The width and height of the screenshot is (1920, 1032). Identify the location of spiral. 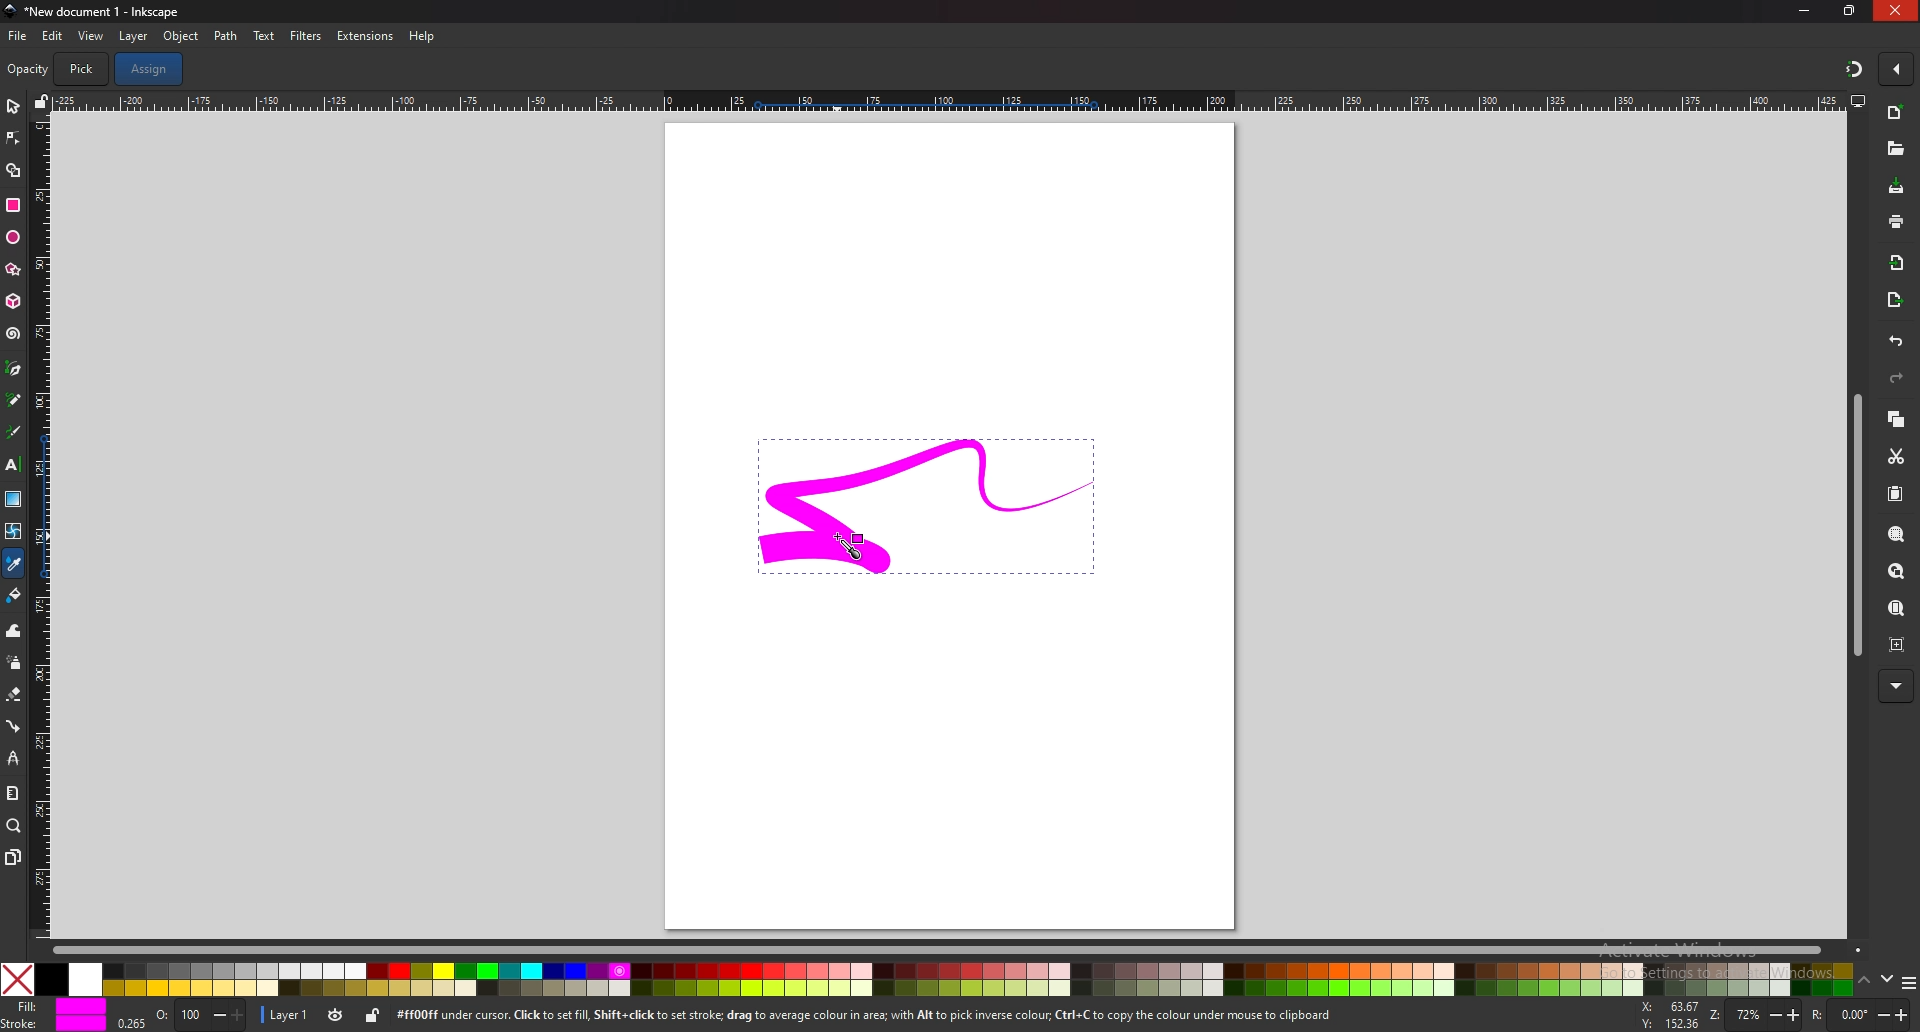
(14, 333).